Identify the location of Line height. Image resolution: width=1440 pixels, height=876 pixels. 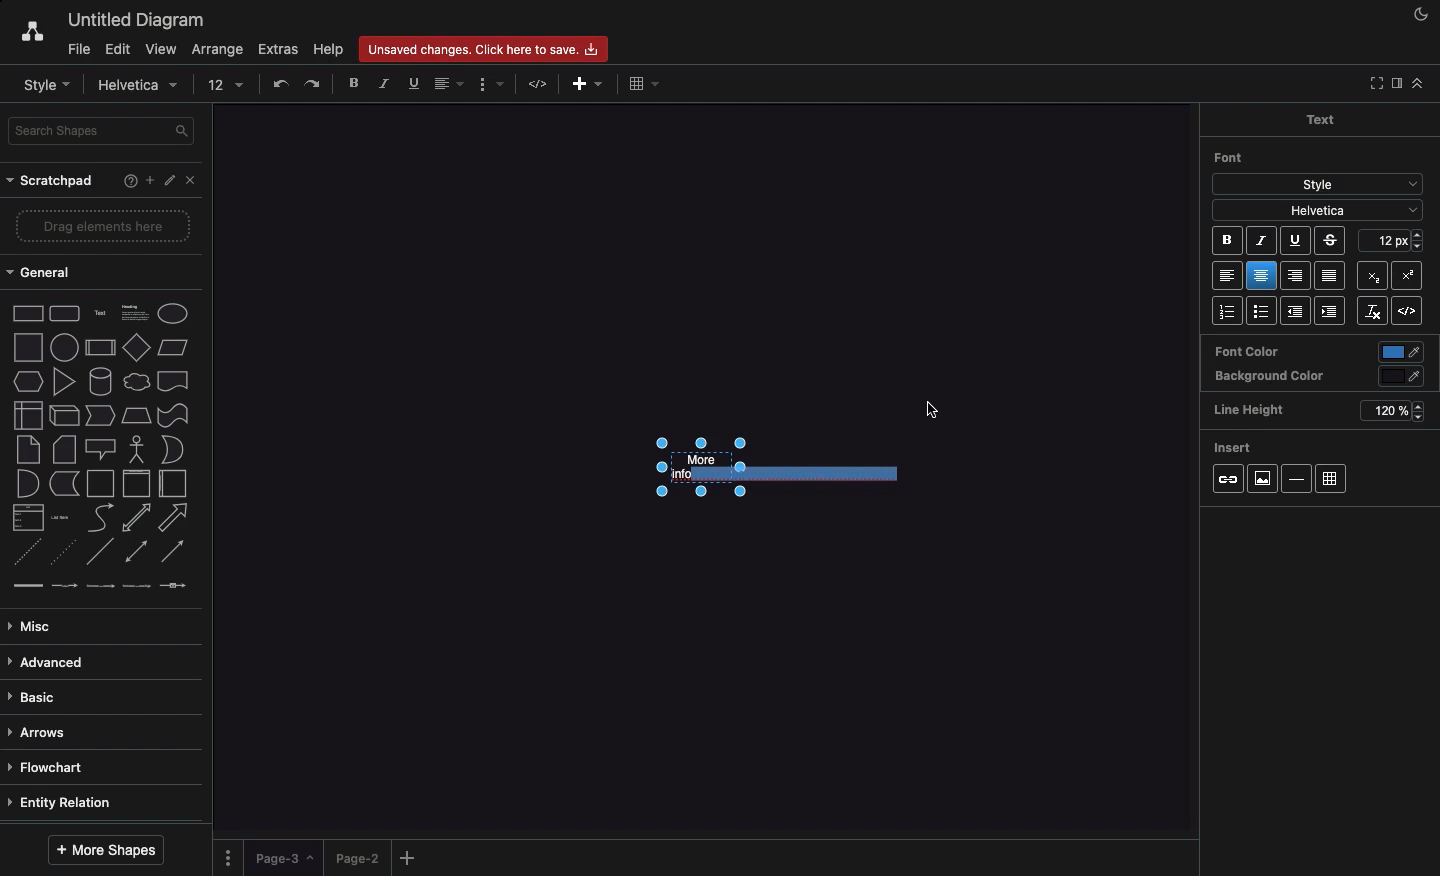
(1256, 407).